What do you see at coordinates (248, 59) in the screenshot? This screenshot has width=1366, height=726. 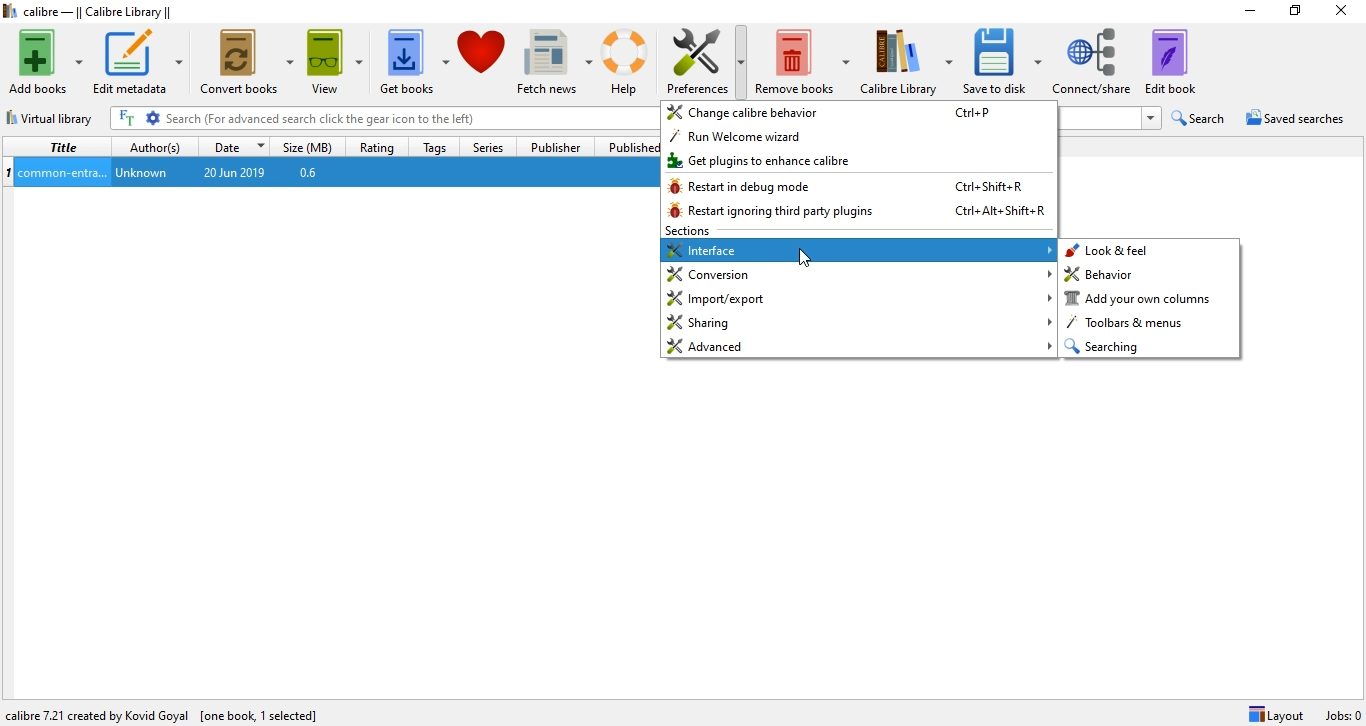 I see `Convert books` at bounding box center [248, 59].